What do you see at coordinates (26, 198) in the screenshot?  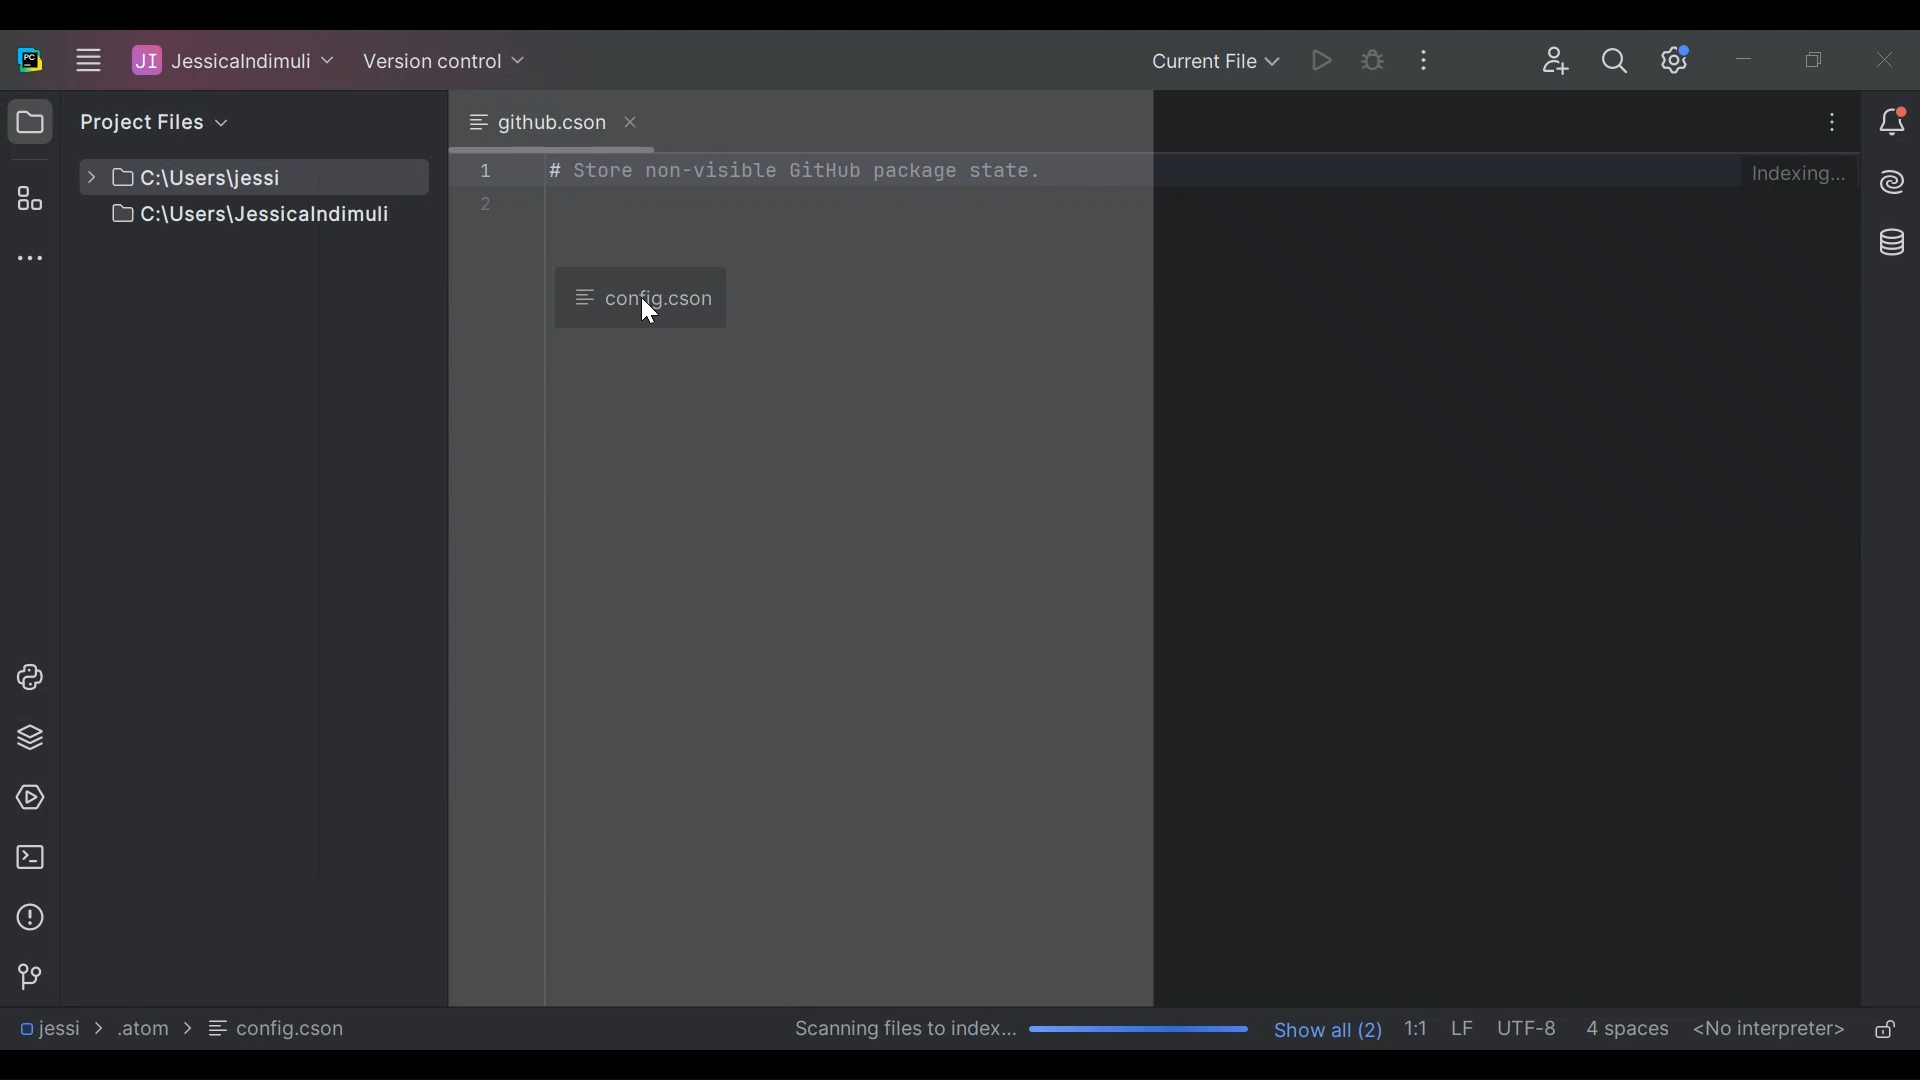 I see `Structure` at bounding box center [26, 198].